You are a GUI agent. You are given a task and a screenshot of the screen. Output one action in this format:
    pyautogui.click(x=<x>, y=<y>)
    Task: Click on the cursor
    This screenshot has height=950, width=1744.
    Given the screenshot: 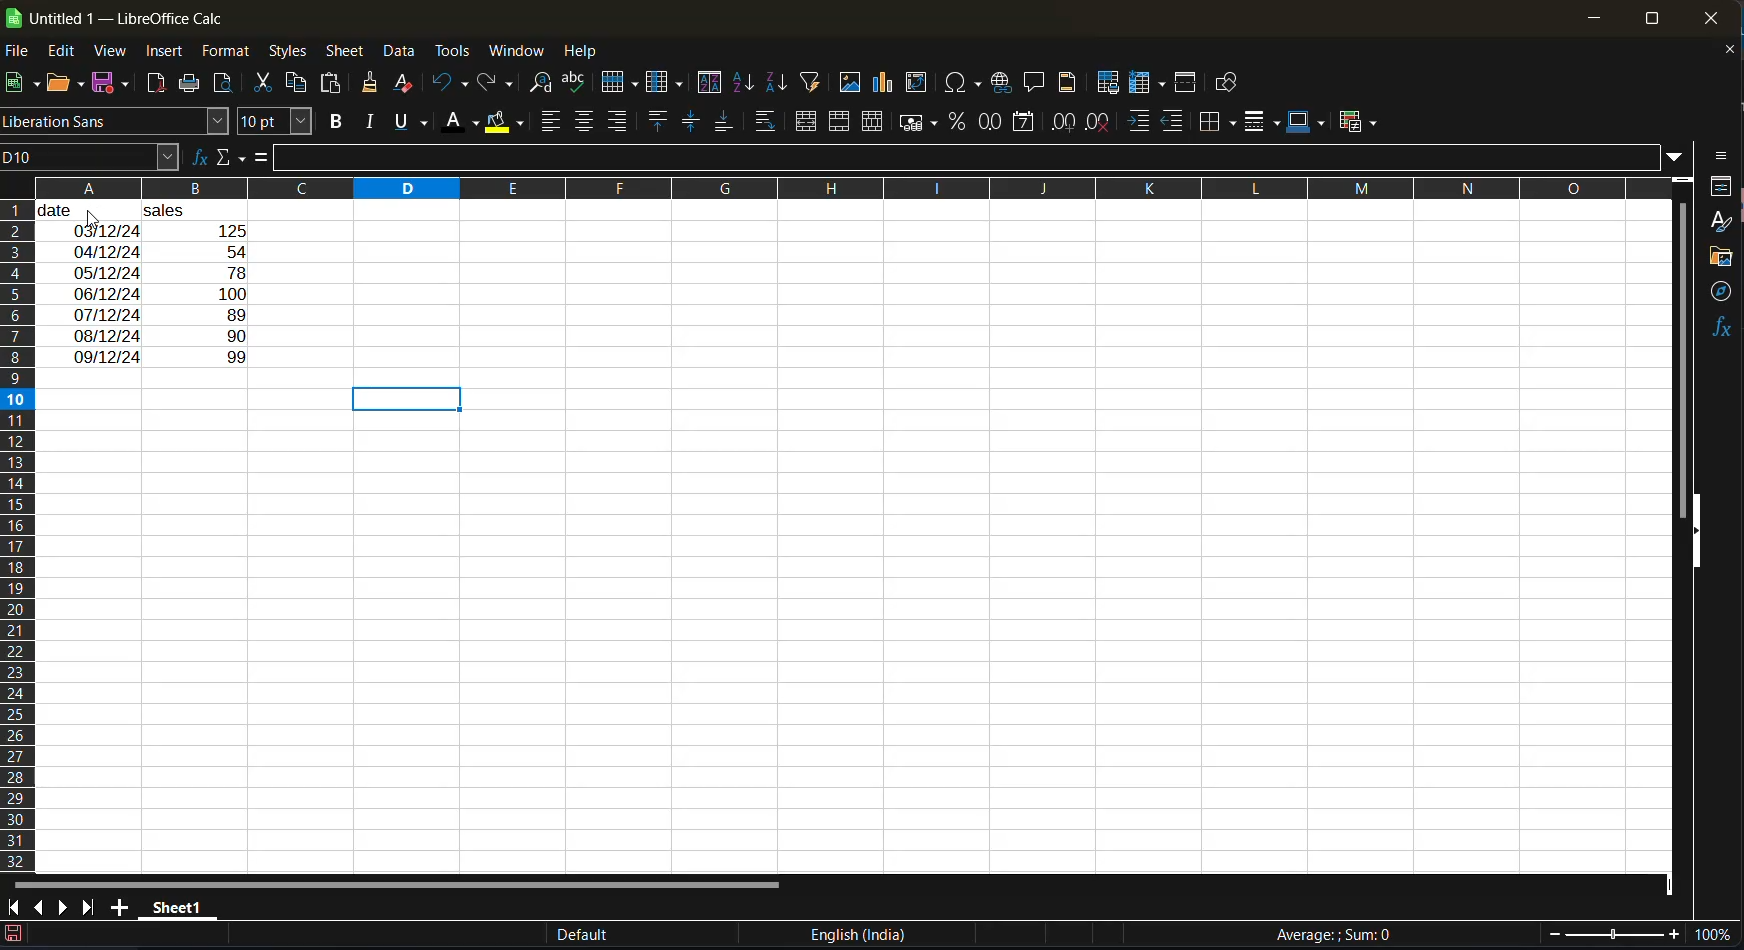 What is the action you would take?
    pyautogui.click(x=94, y=216)
    